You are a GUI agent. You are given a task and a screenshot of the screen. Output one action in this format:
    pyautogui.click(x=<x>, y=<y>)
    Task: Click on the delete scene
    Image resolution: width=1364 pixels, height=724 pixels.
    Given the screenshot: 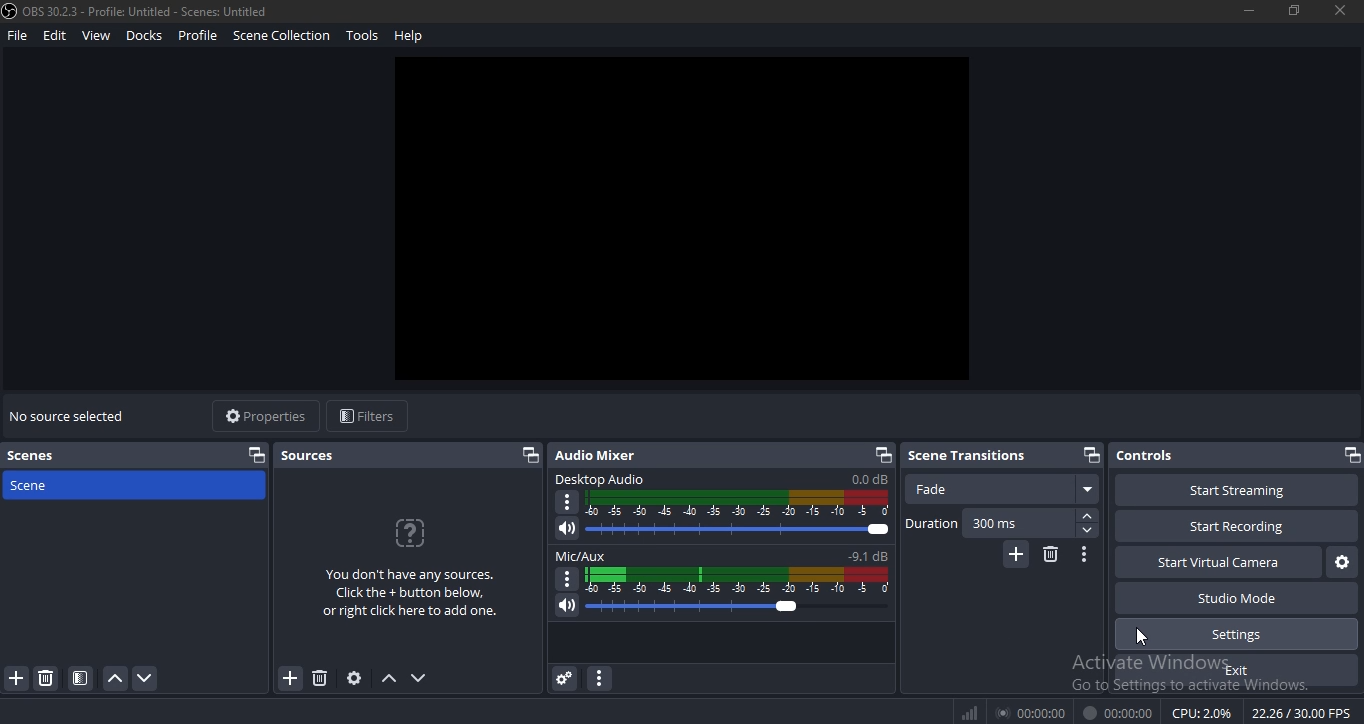 What is the action you would take?
    pyautogui.click(x=47, y=681)
    